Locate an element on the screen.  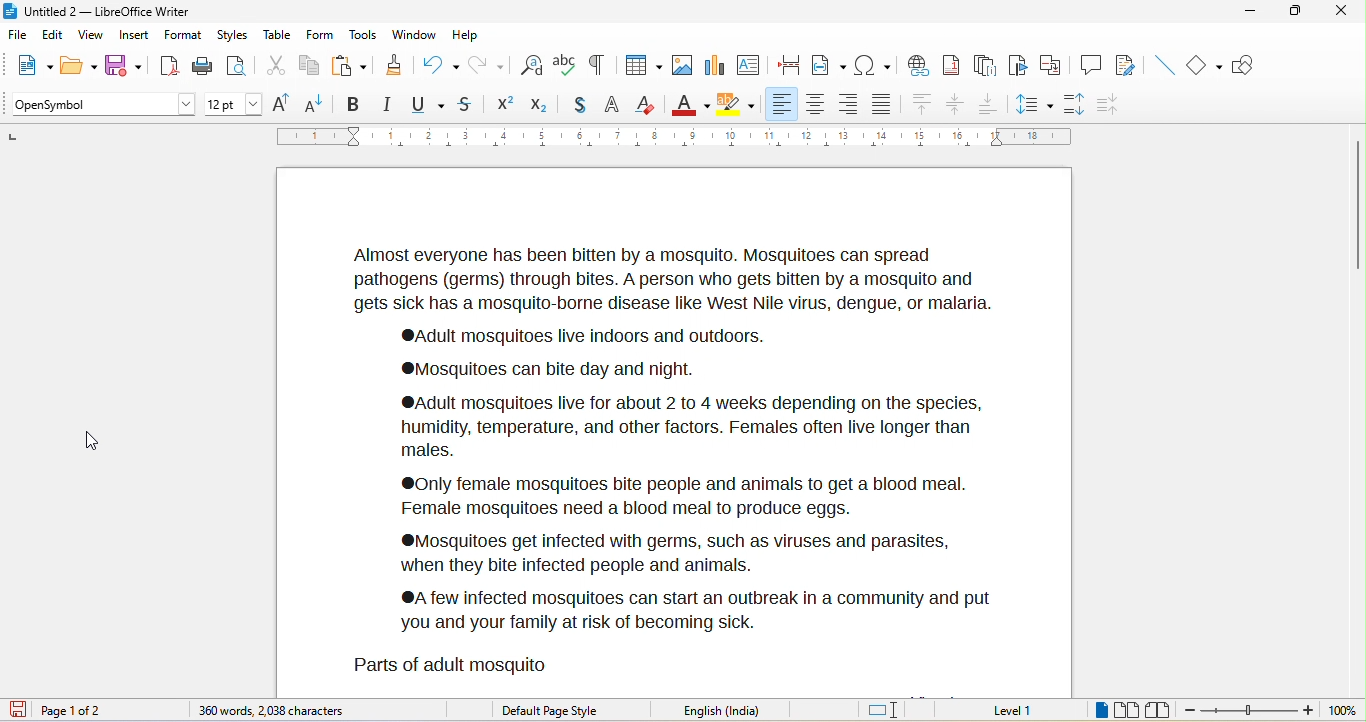
align center is located at coordinates (815, 105).